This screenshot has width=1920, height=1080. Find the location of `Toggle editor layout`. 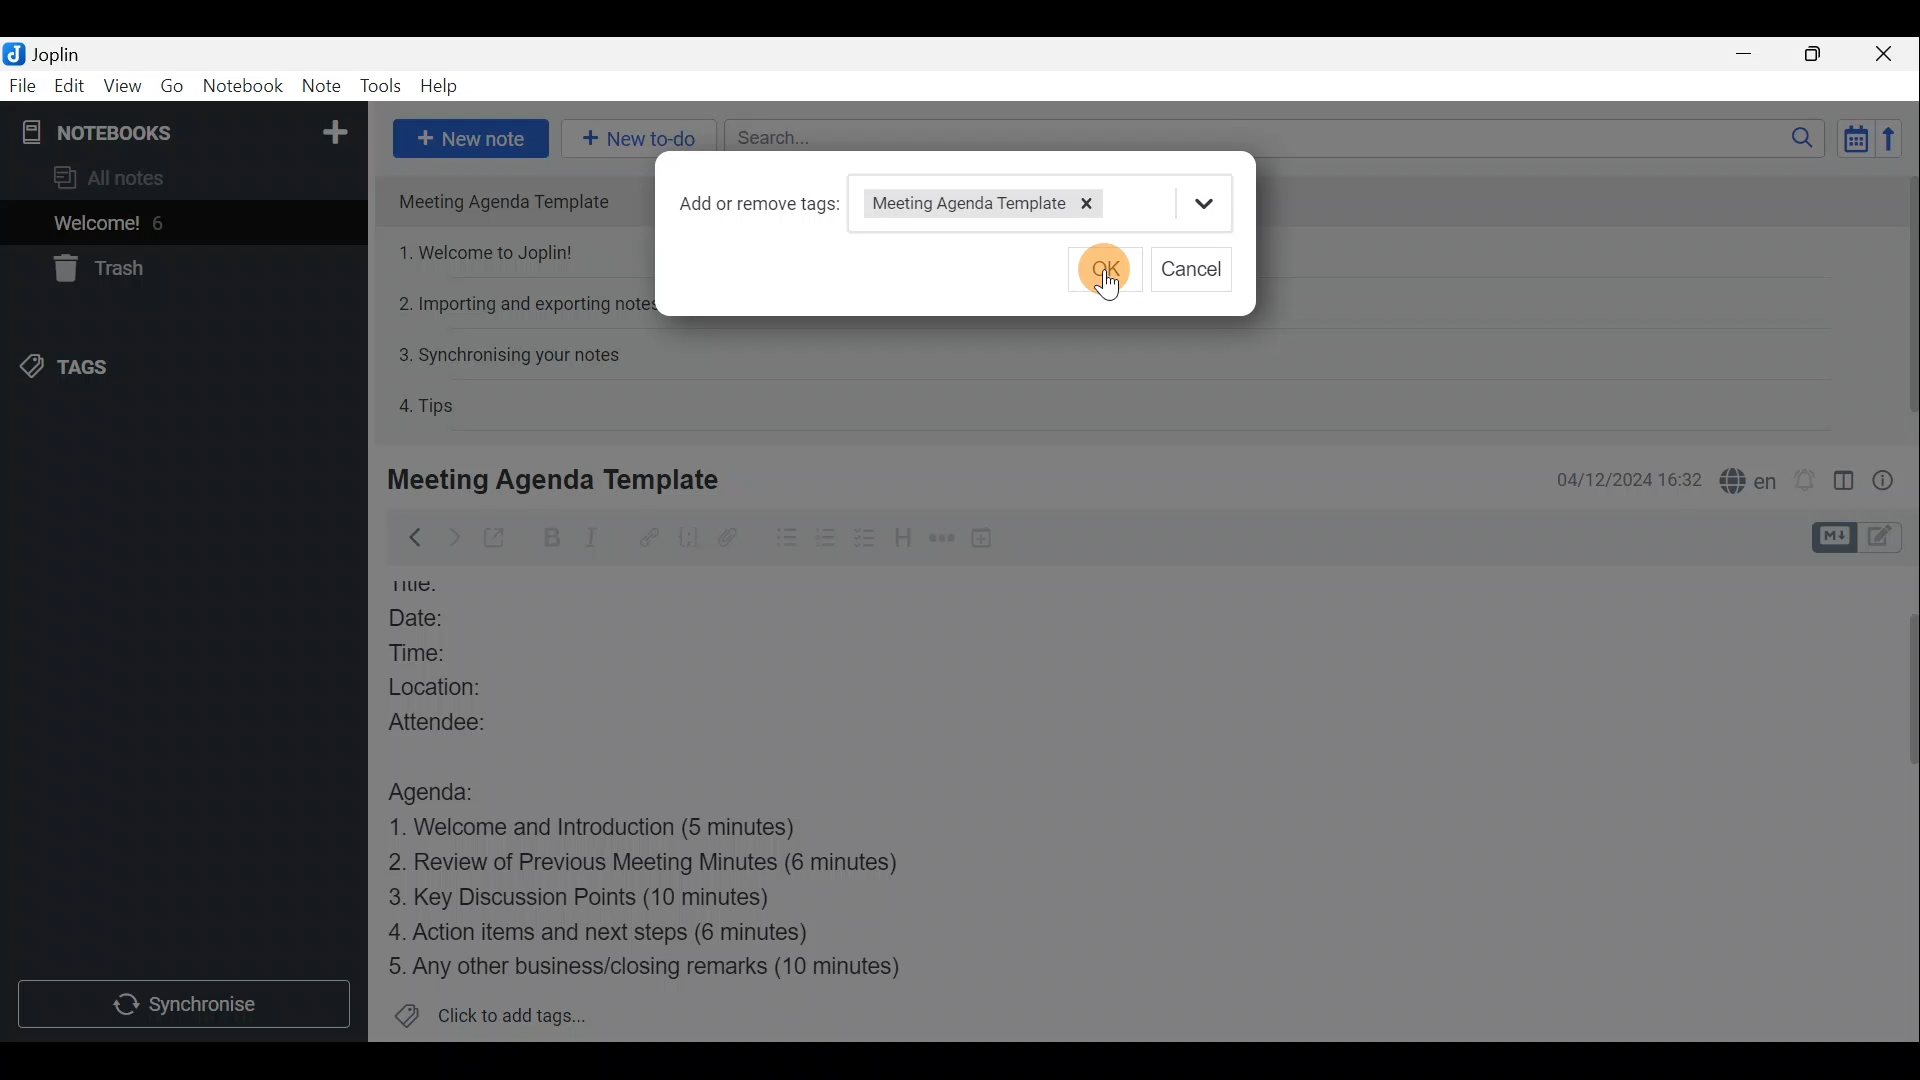

Toggle editor layout is located at coordinates (1845, 484).